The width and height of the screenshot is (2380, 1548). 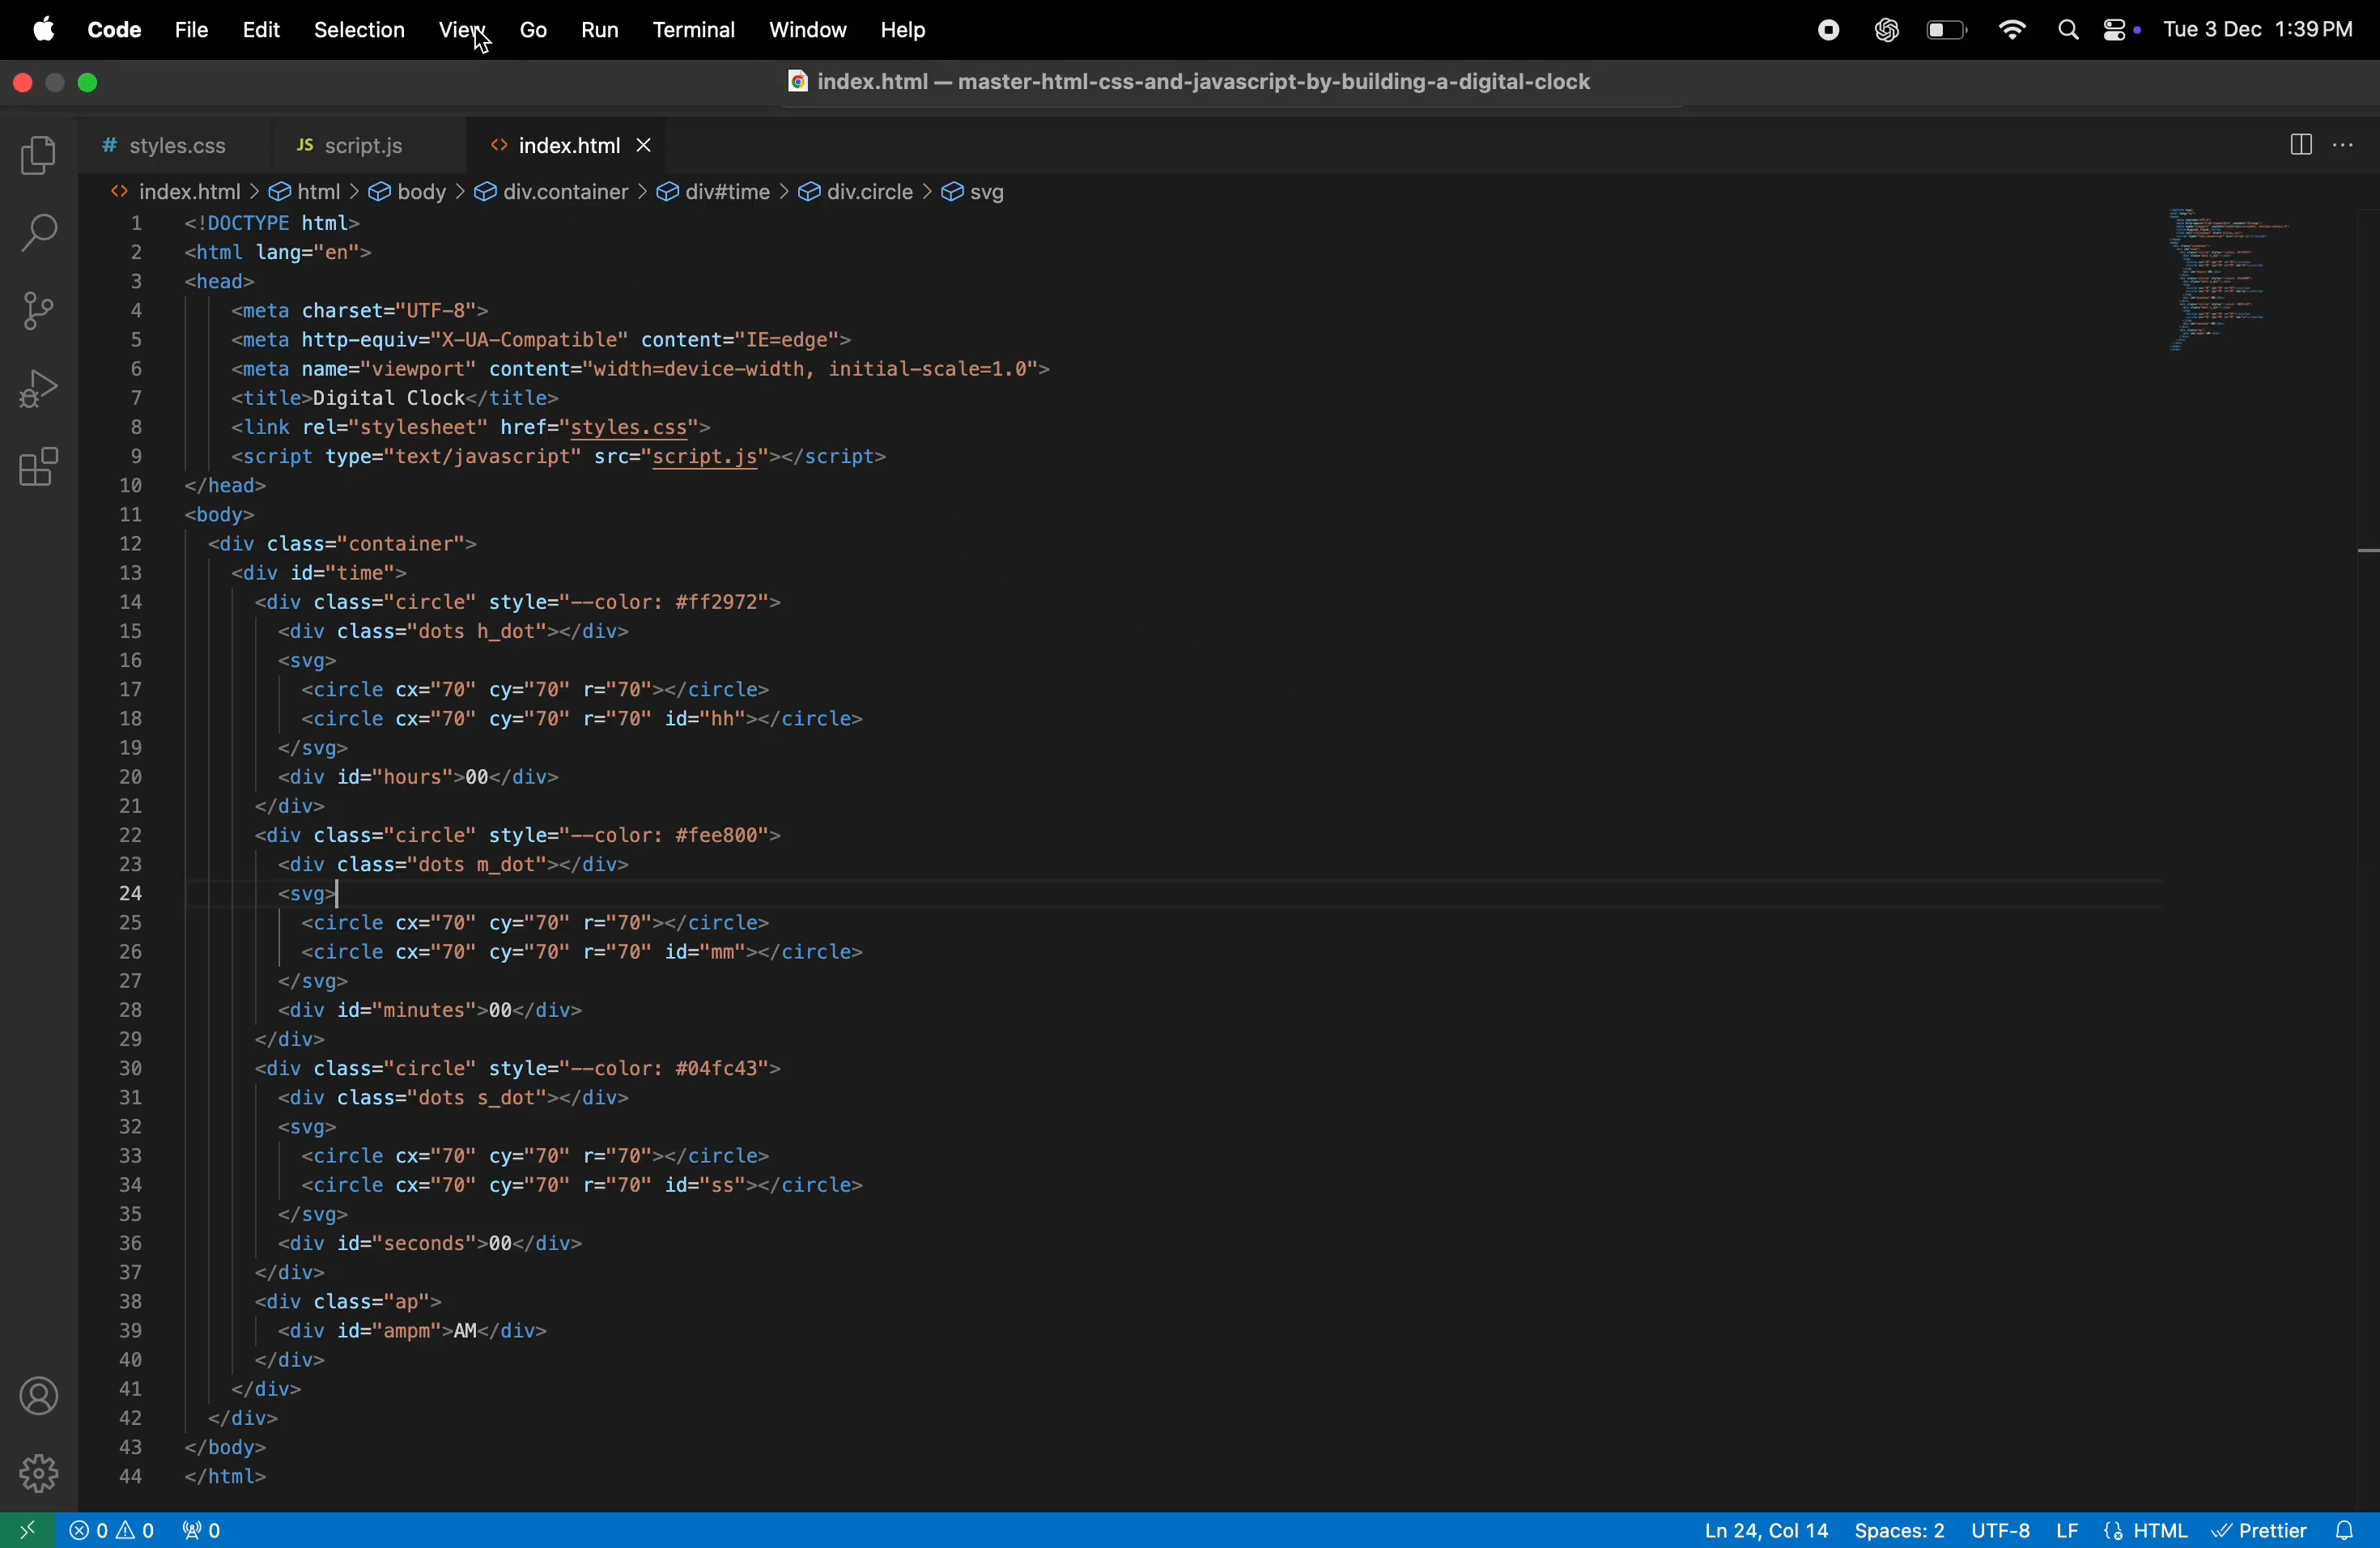 I want to click on utf 8, so click(x=2000, y=1526).